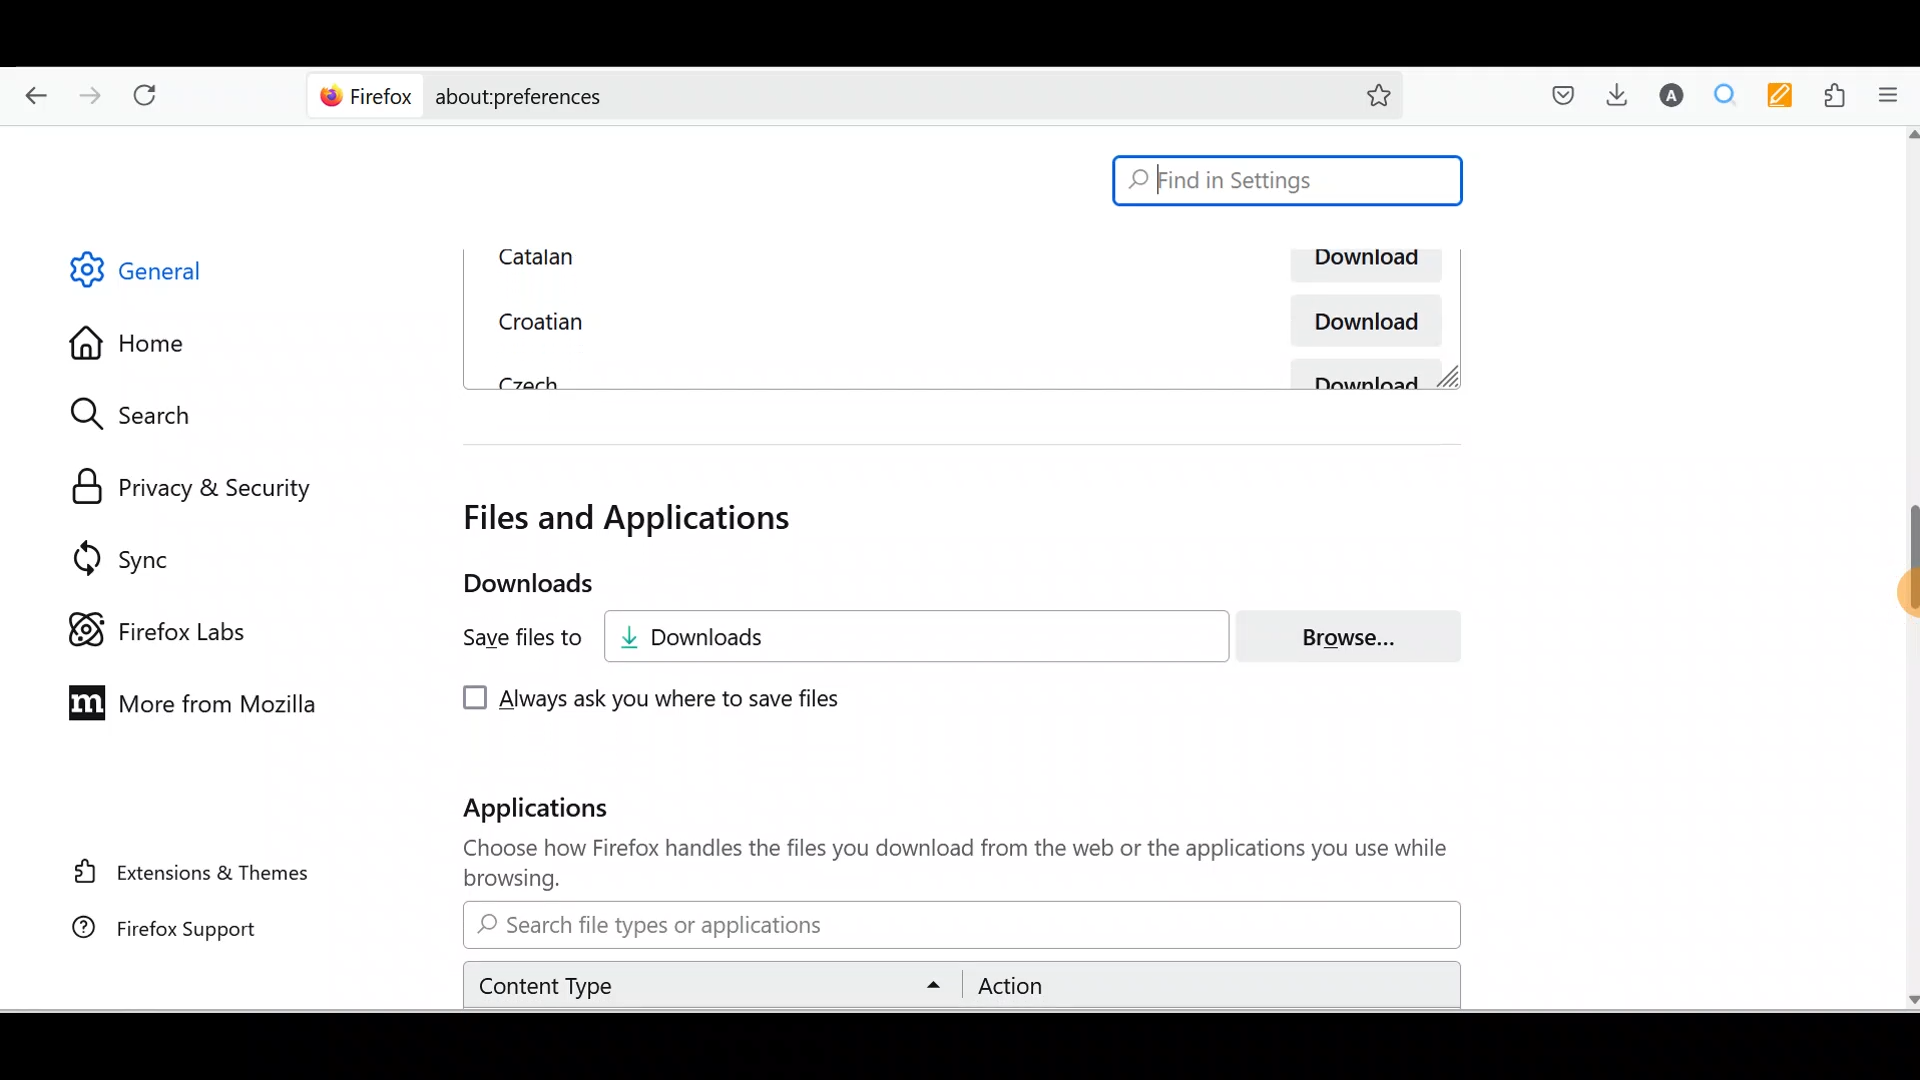 The height and width of the screenshot is (1080, 1920). What do you see at coordinates (1731, 95) in the screenshot?
I see `Multiple search and highlight` at bounding box center [1731, 95].